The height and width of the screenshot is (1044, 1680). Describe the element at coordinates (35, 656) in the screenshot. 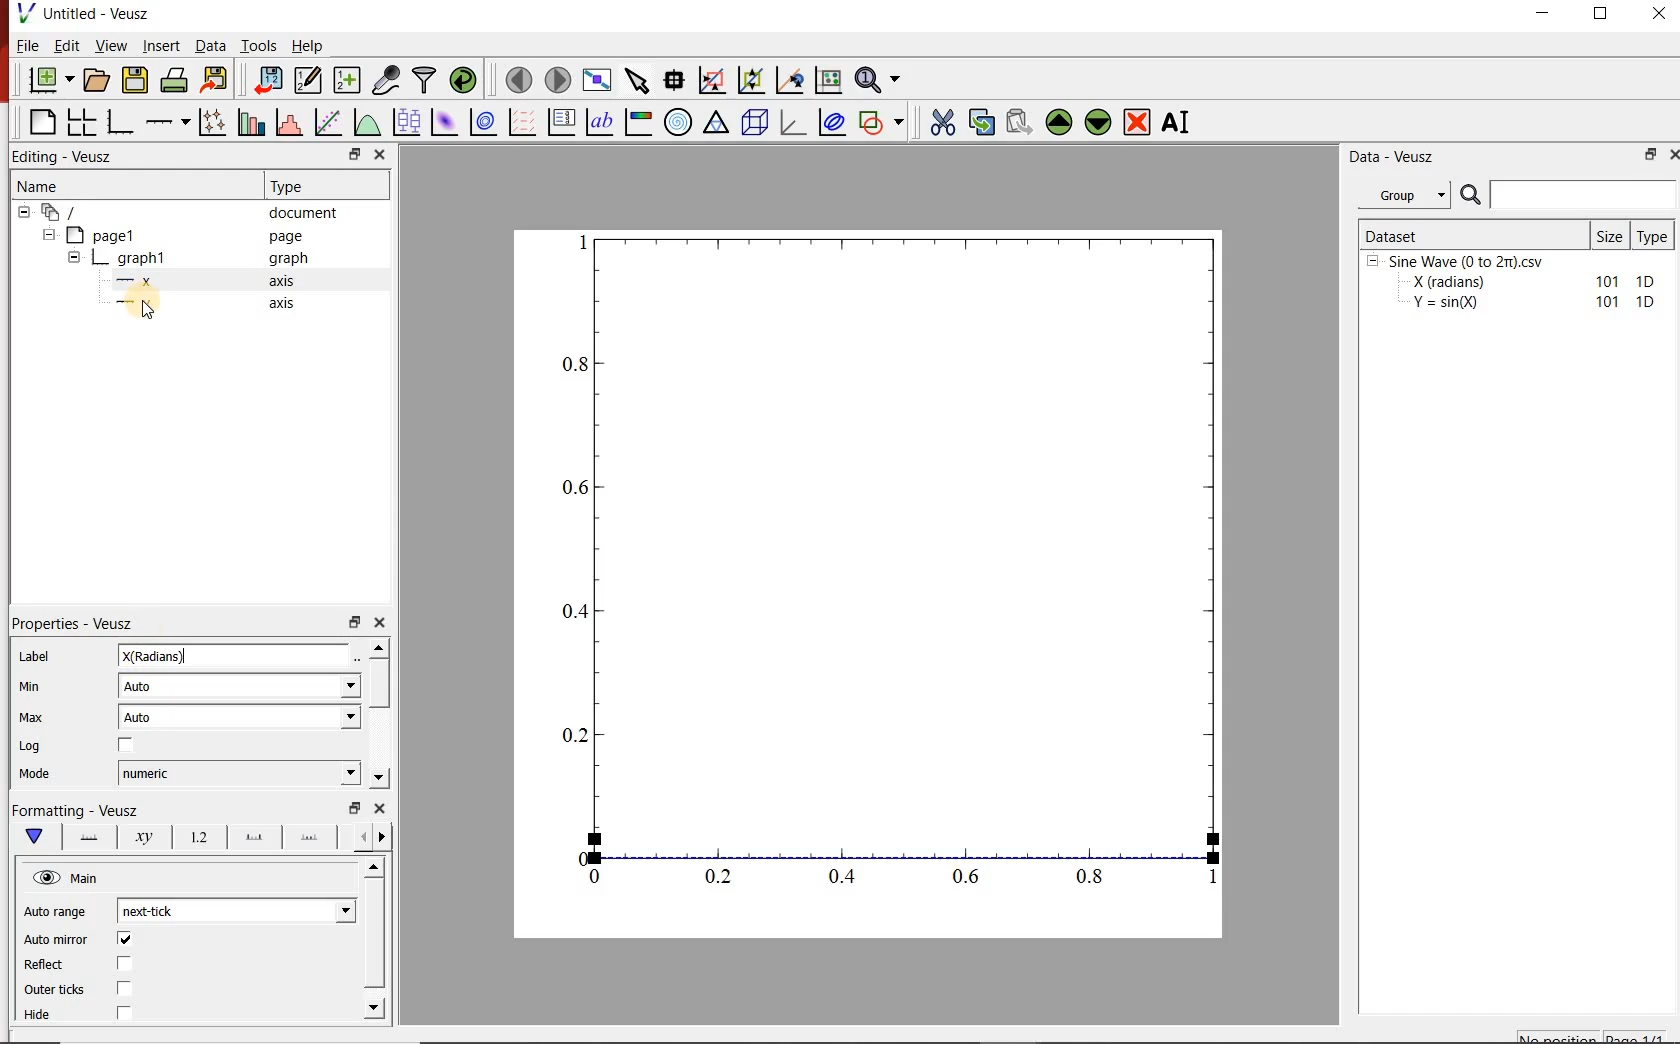

I see `Label` at that location.